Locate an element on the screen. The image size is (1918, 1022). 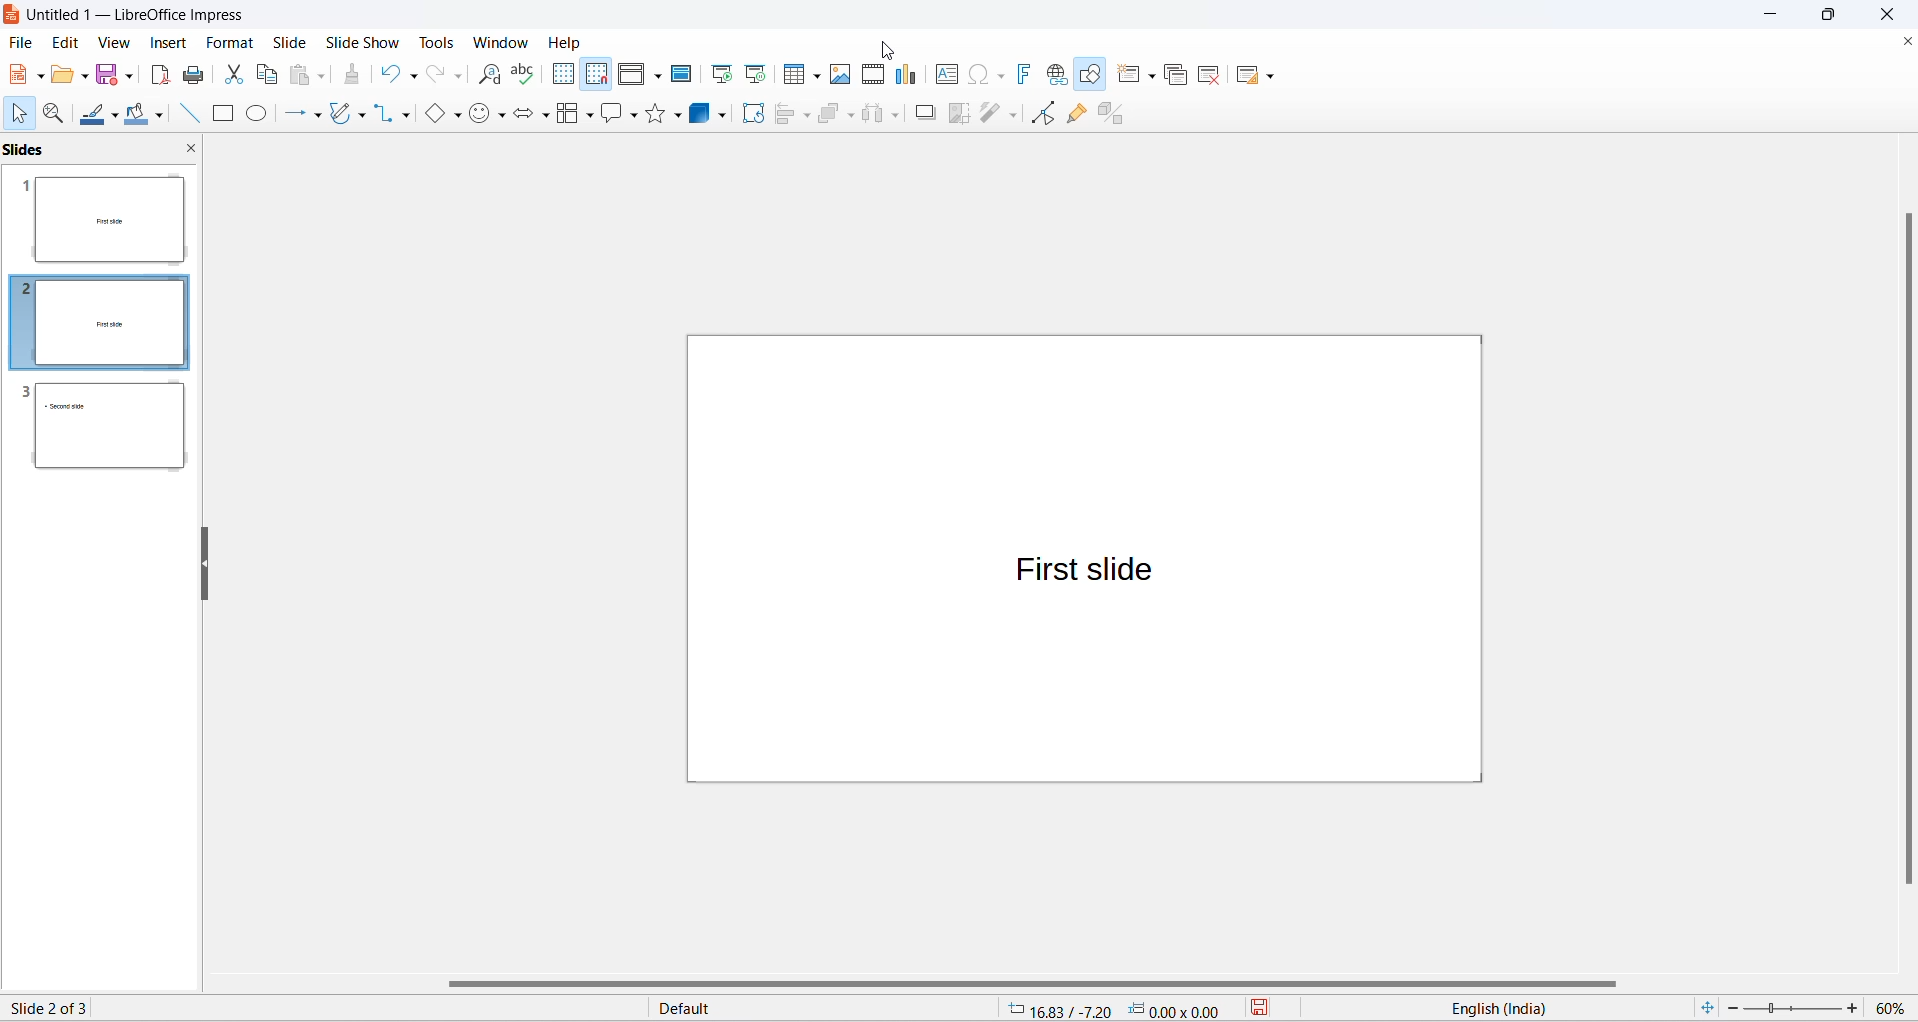
edit is located at coordinates (68, 42).